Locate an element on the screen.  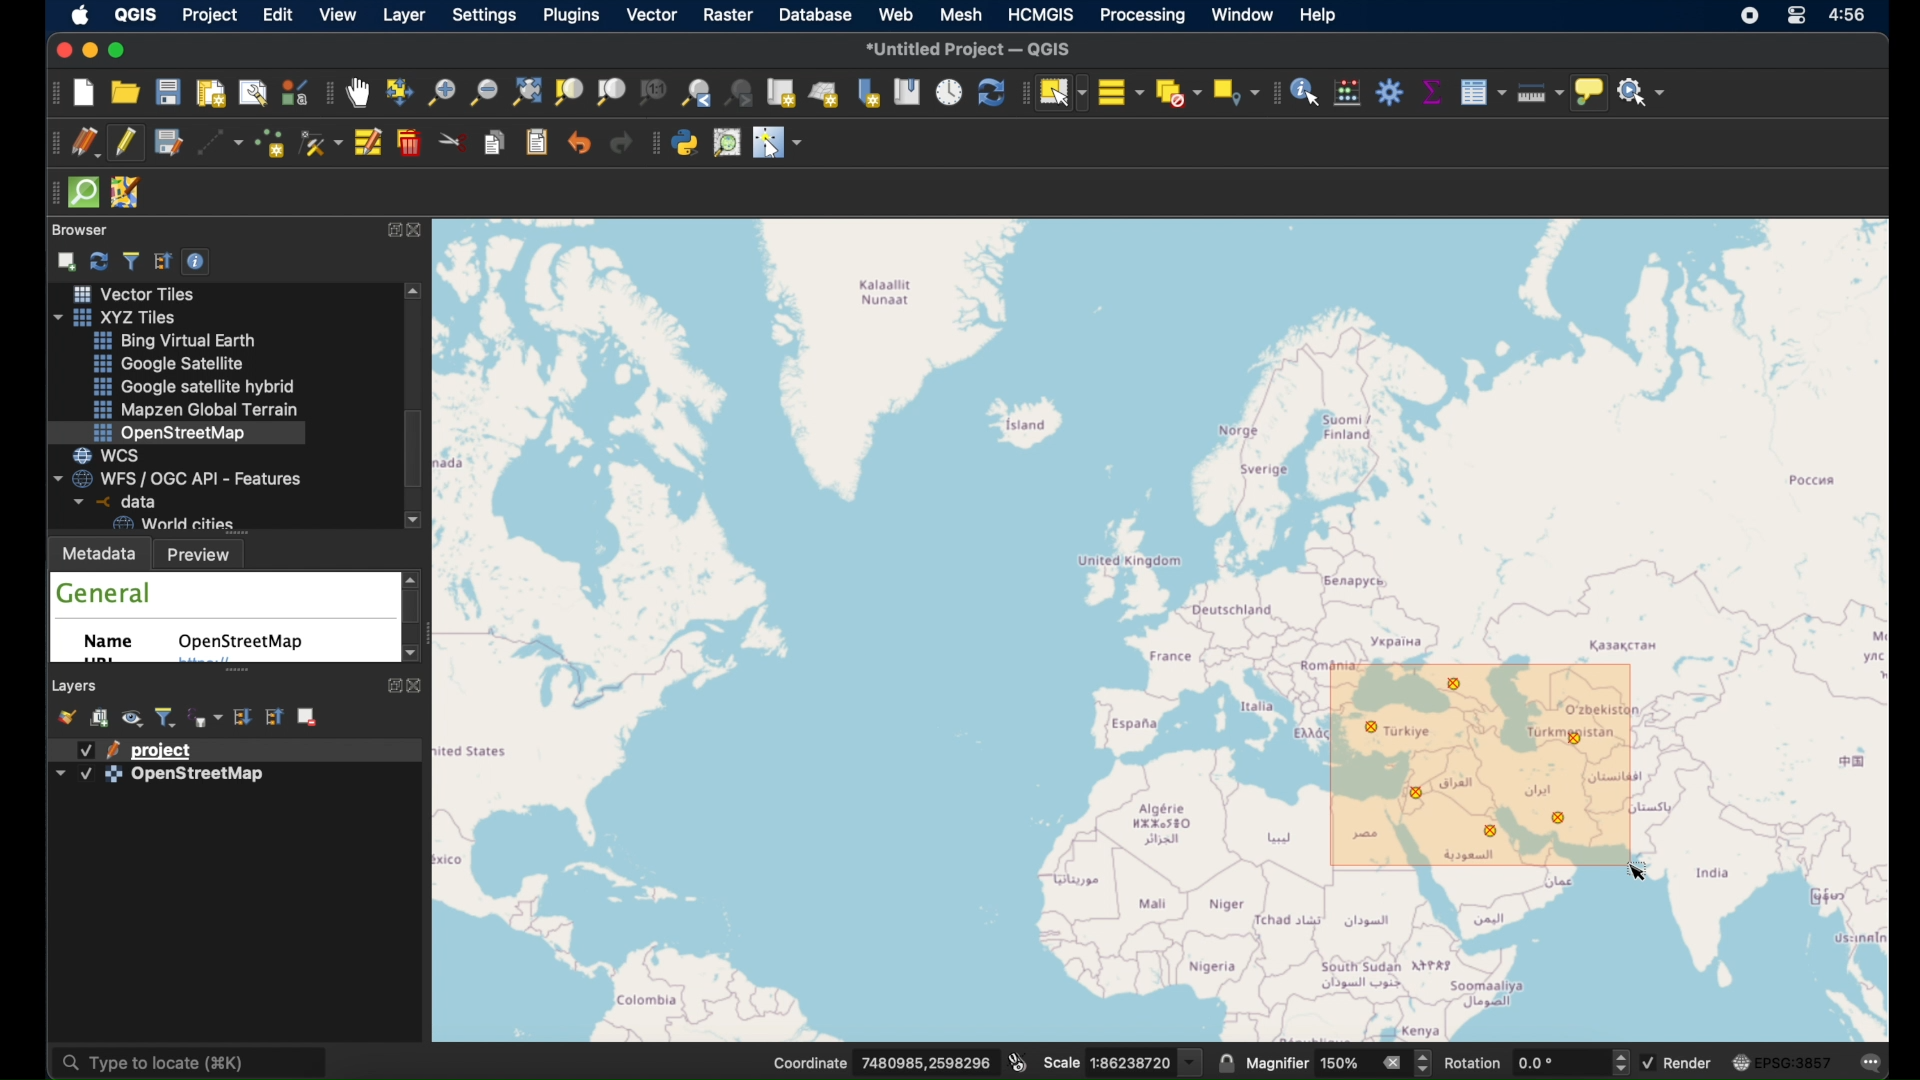
toolbox is located at coordinates (1389, 92).